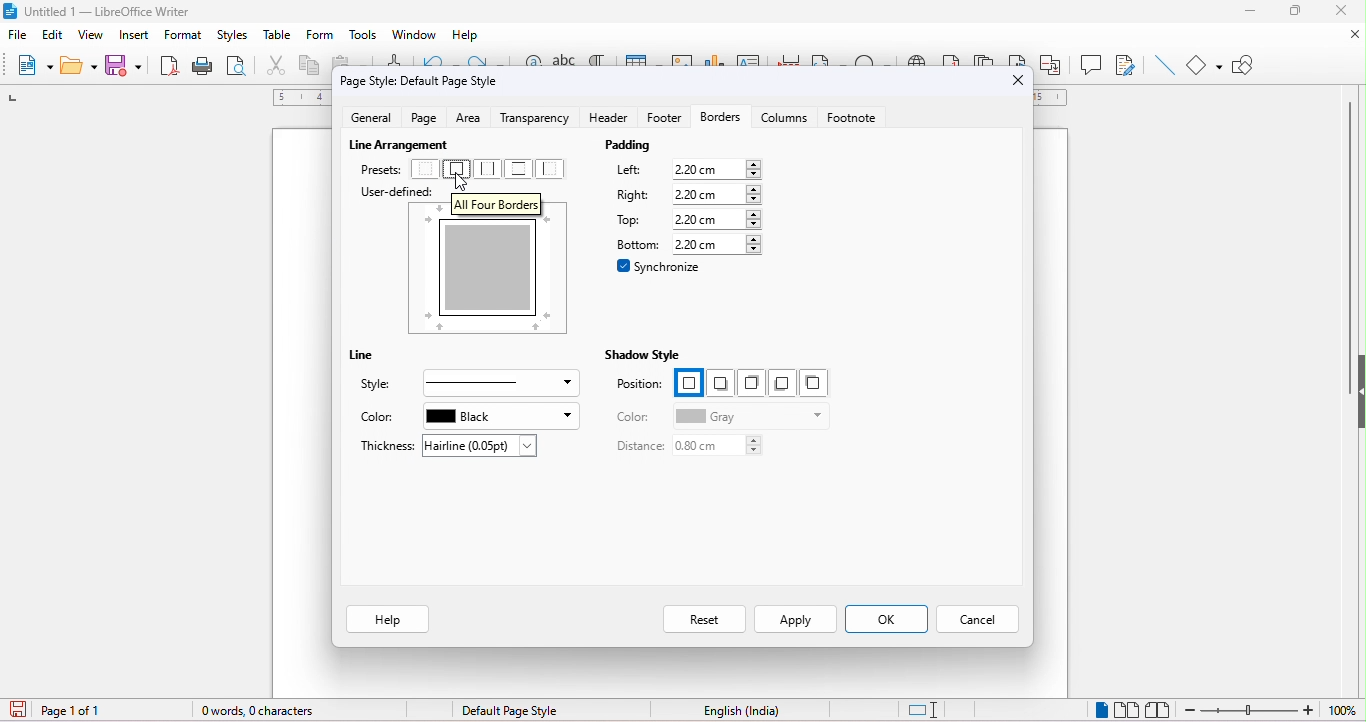 Image resolution: width=1366 pixels, height=722 pixels. I want to click on thickness, so click(386, 447).